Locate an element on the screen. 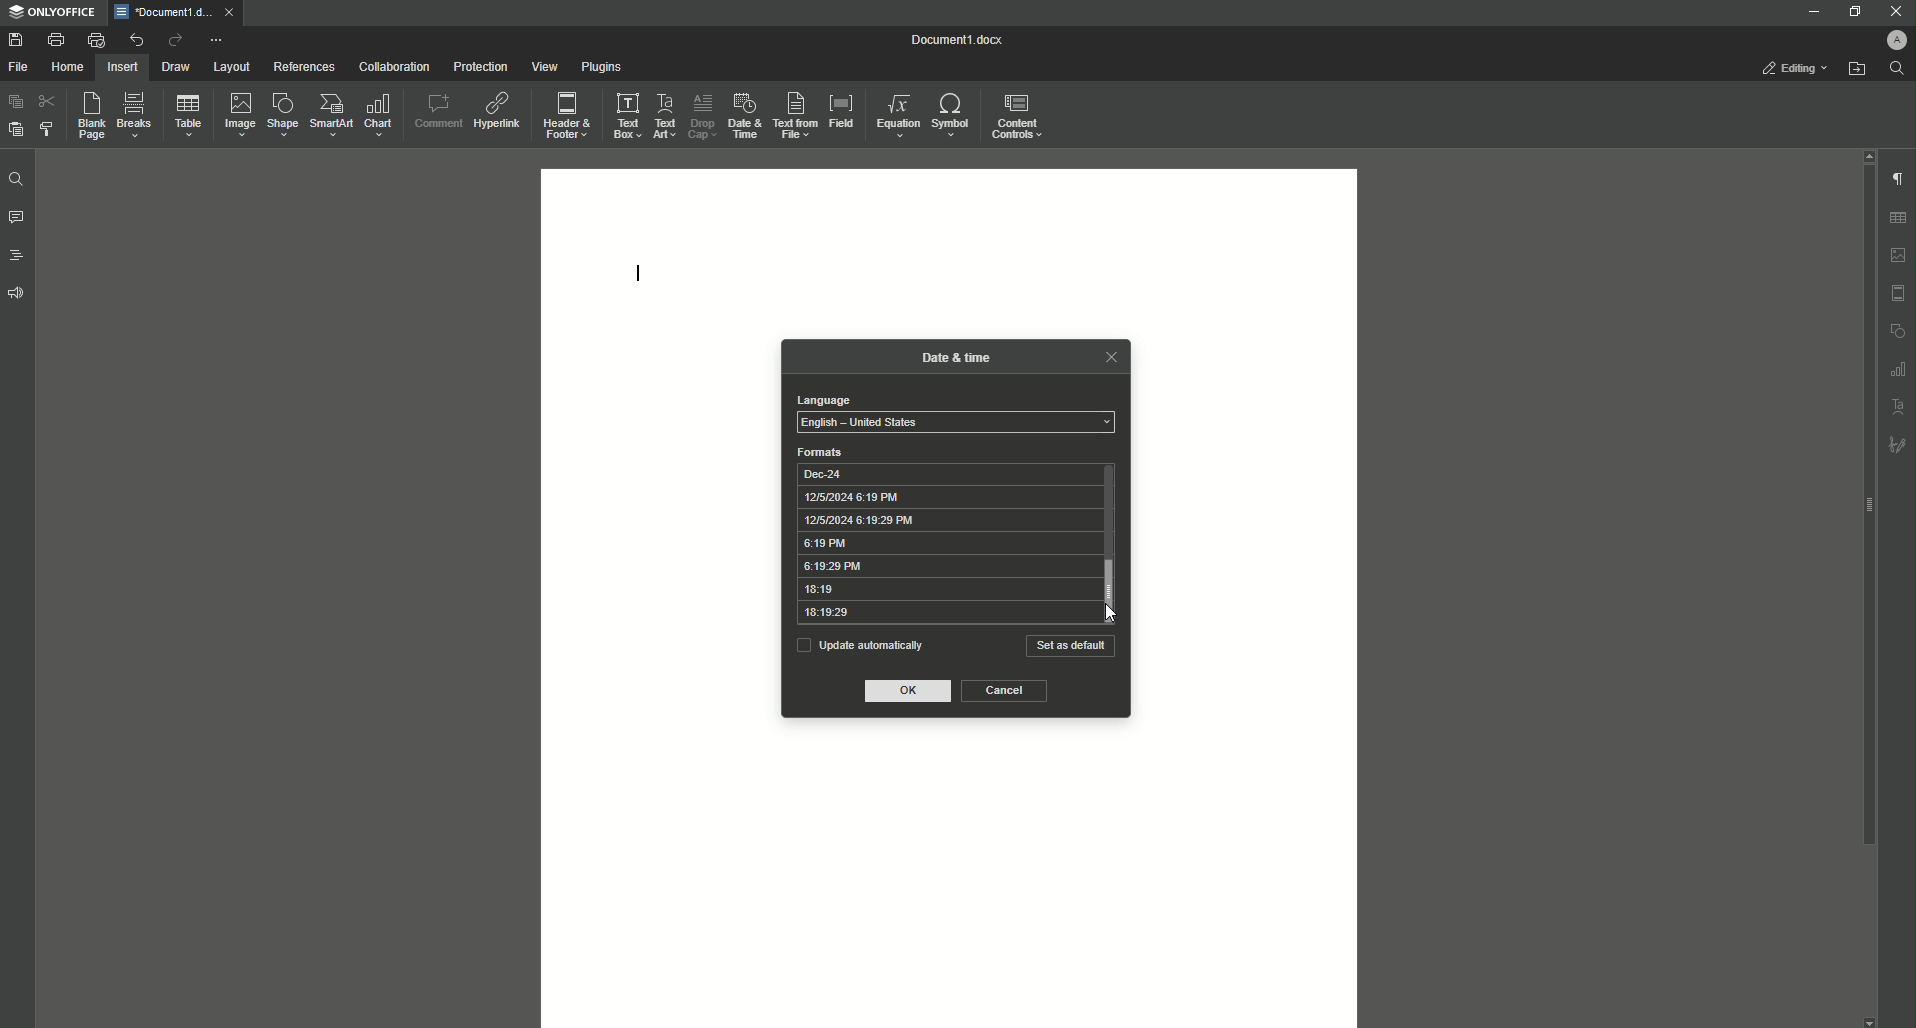 This screenshot has width=1916, height=1028. Quick print is located at coordinates (95, 40).